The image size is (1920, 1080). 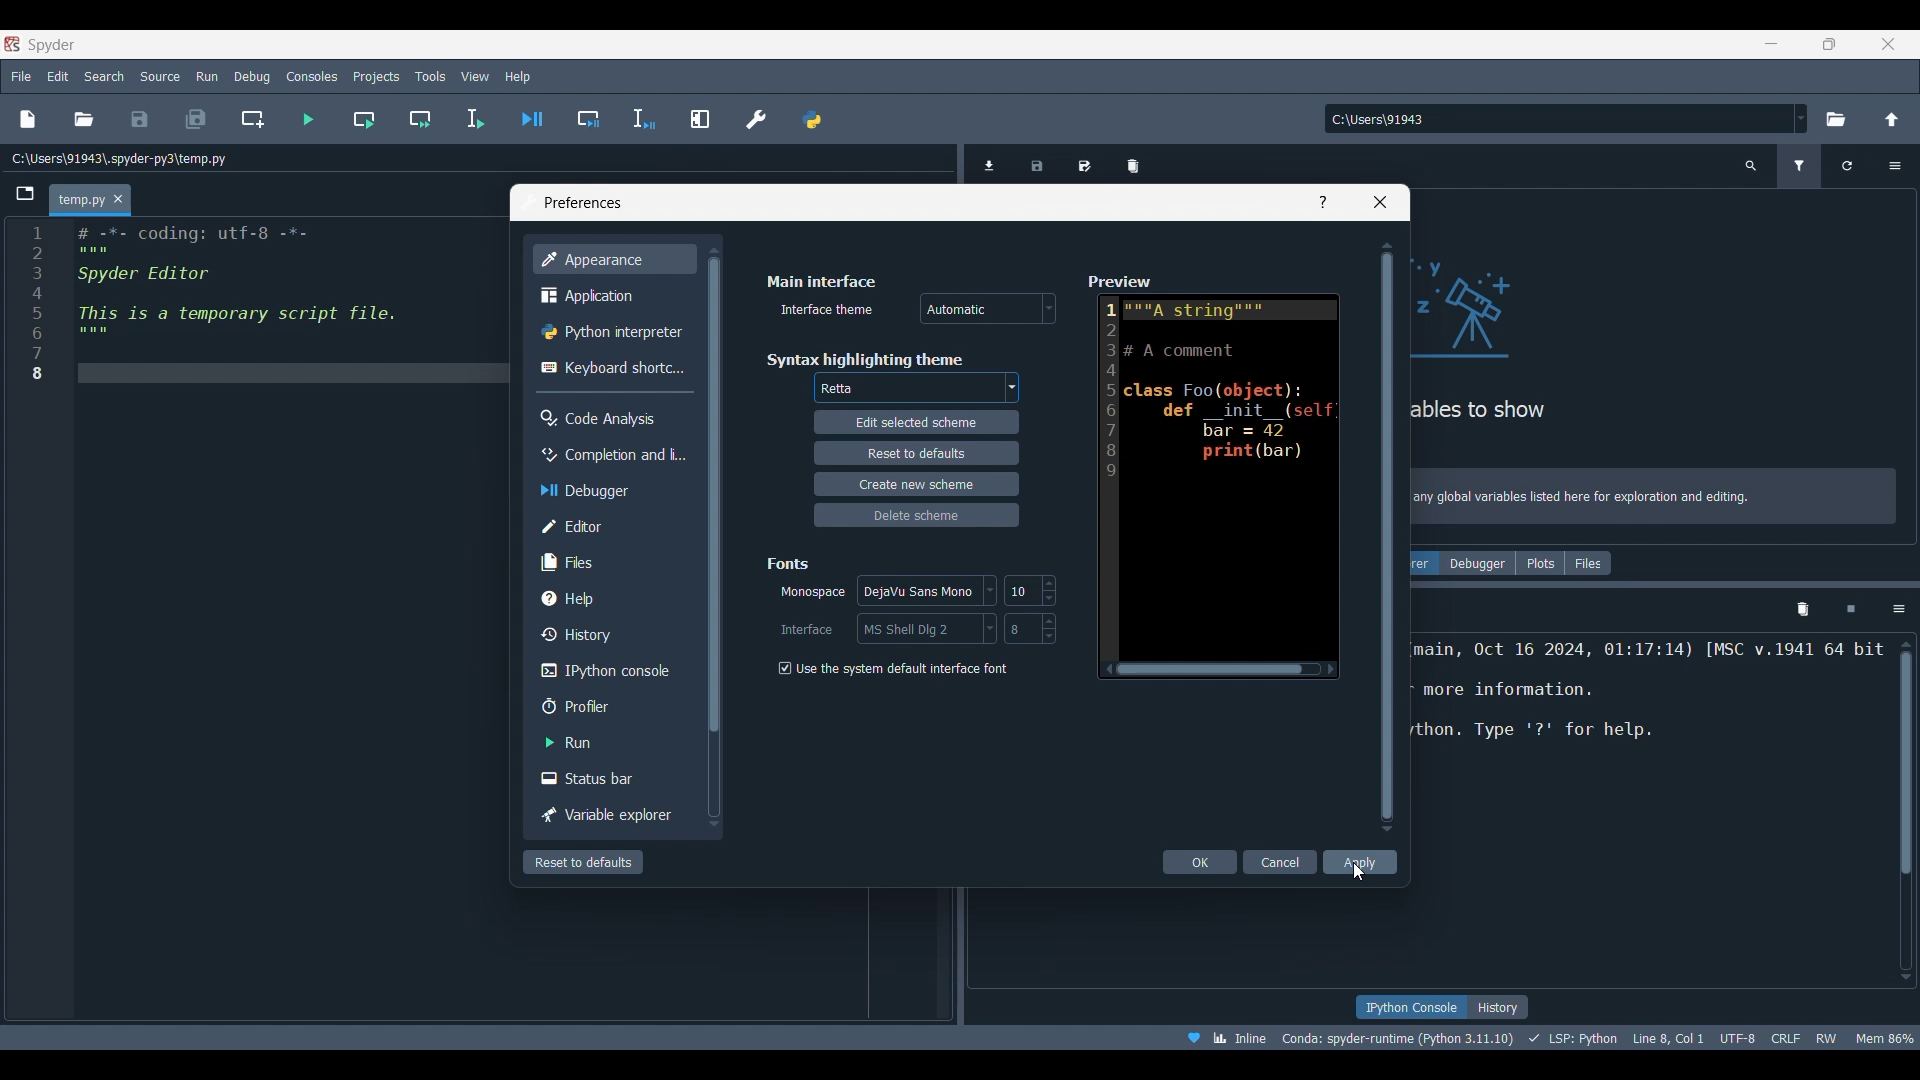 I want to click on Debug cell, so click(x=589, y=119).